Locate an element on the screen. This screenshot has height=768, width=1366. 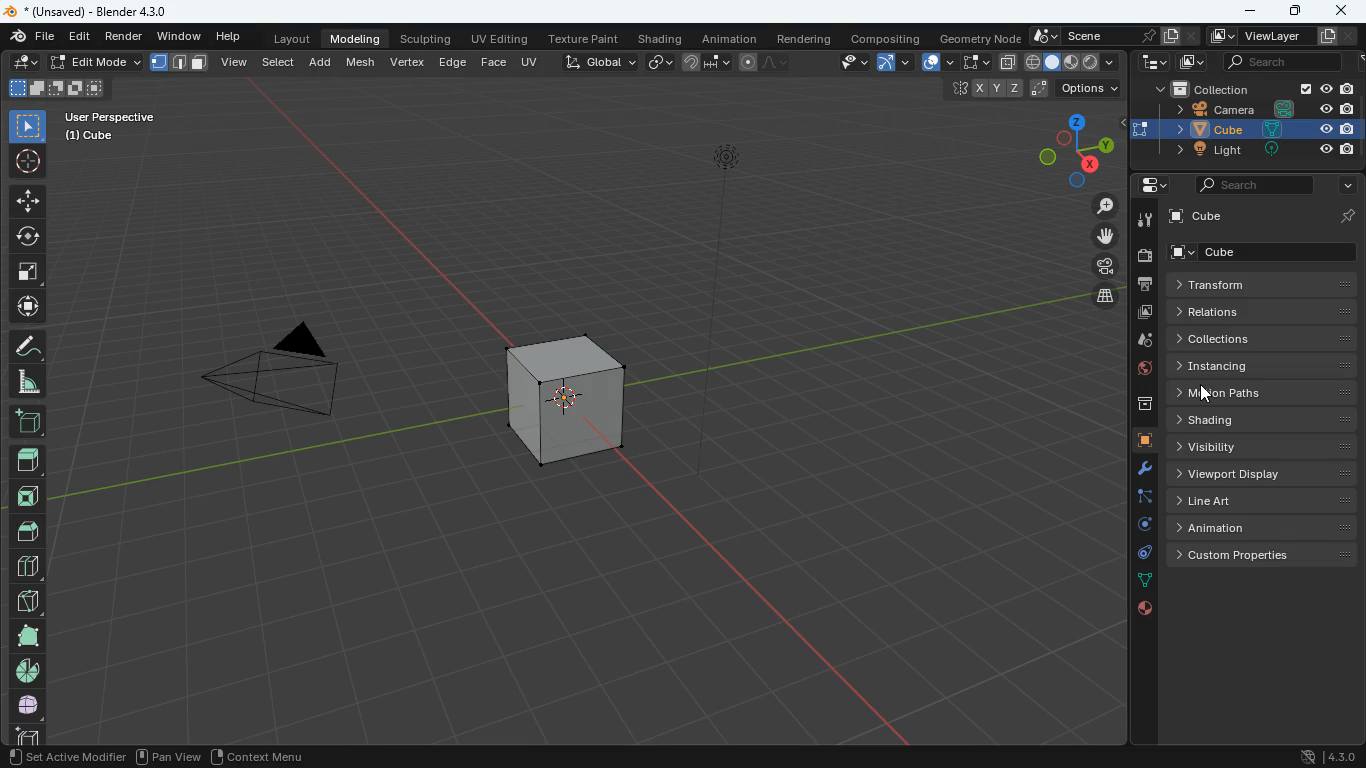
full is located at coordinates (28, 704).